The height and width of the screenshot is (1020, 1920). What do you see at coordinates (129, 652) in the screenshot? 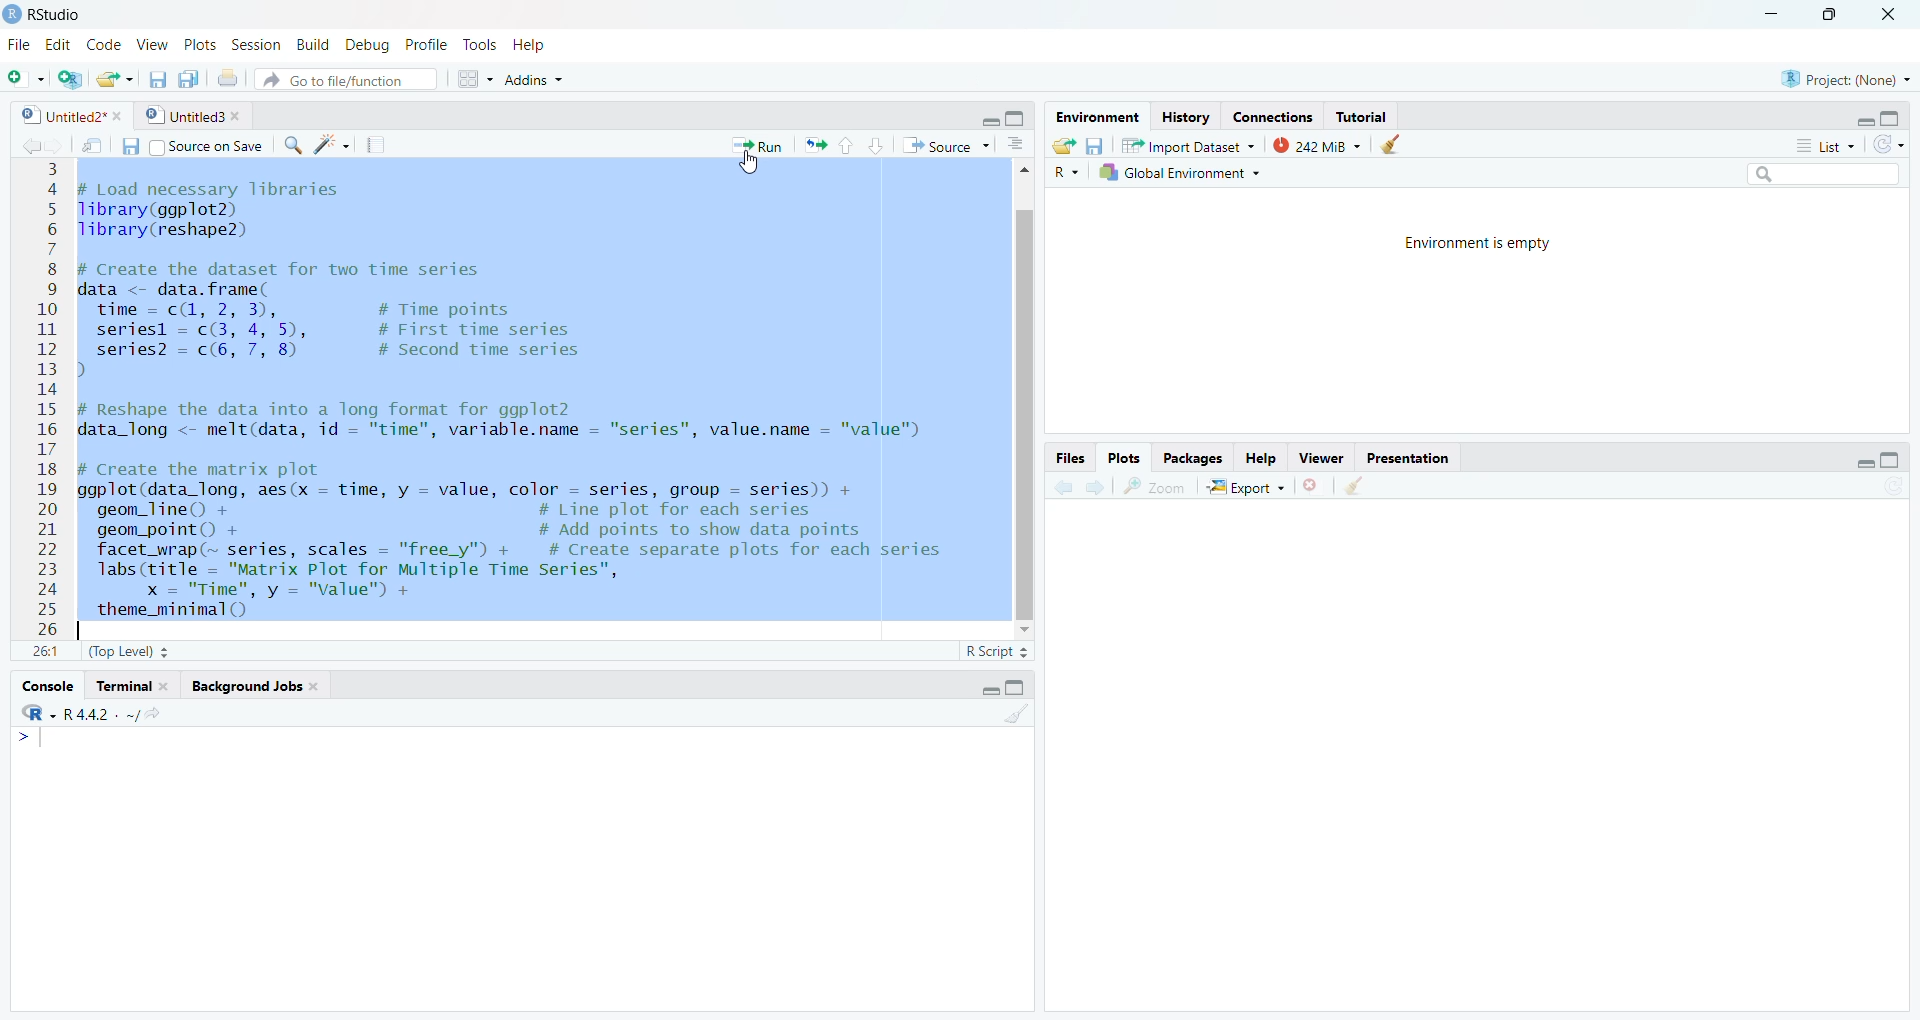
I see `(Top Level) 3` at bounding box center [129, 652].